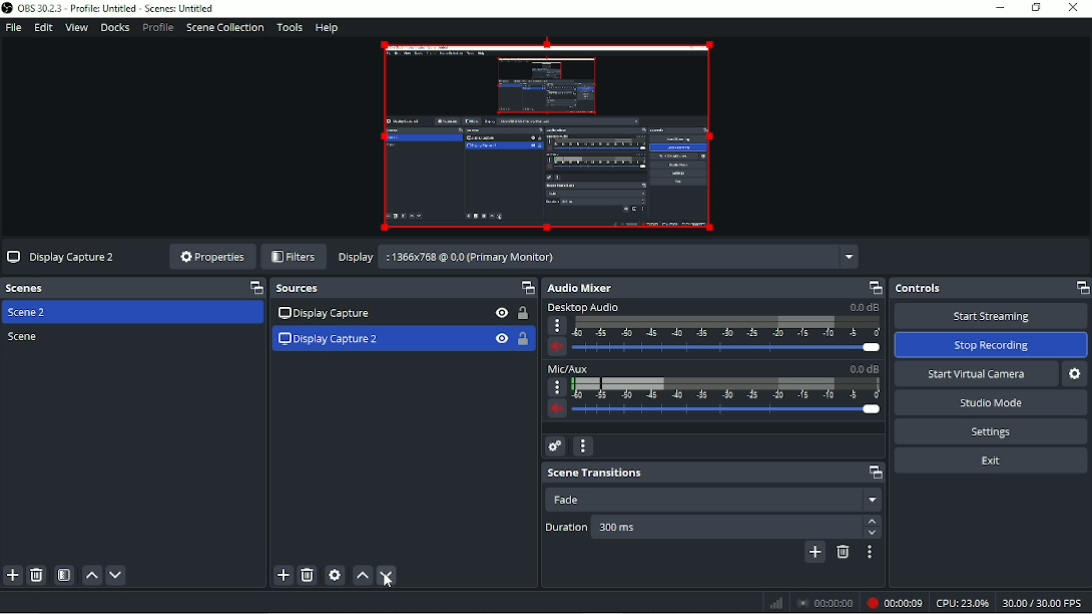  Describe the element at coordinates (1076, 374) in the screenshot. I see `Configure virtual camera` at that location.